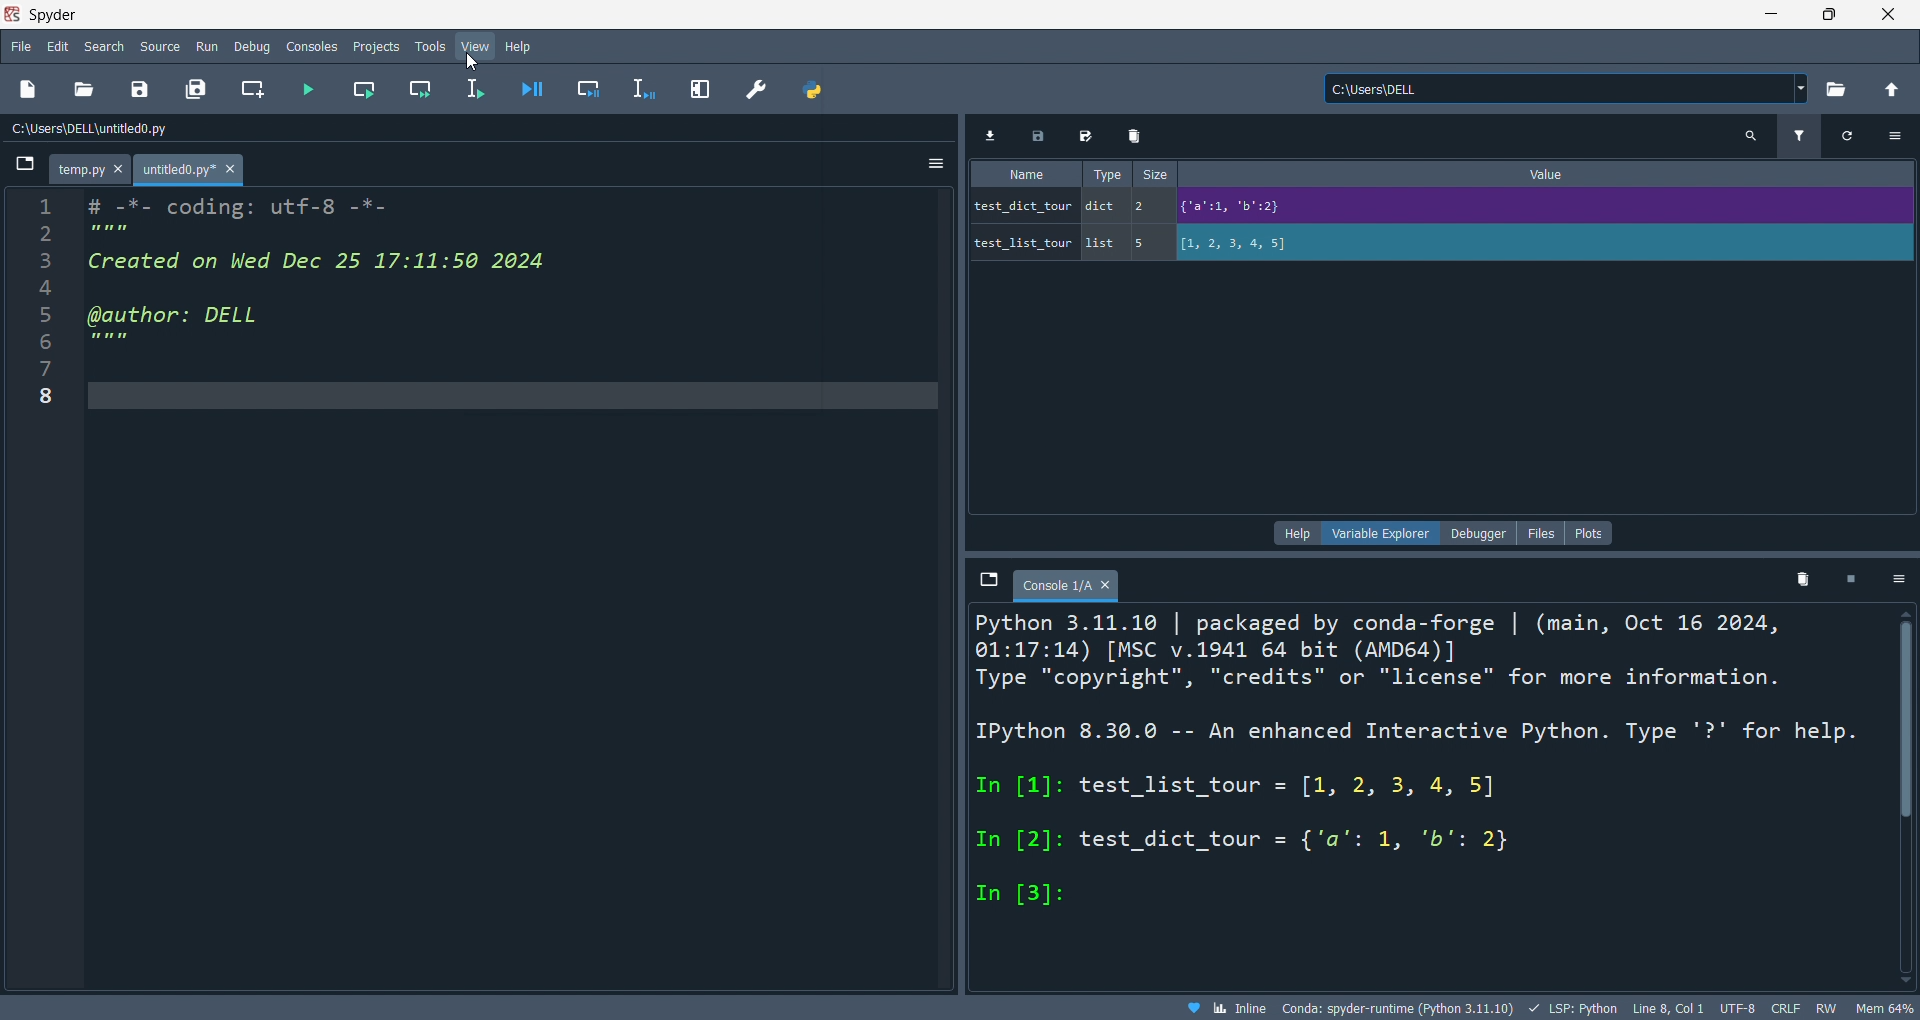  What do you see at coordinates (1835, 90) in the screenshot?
I see `open directory` at bounding box center [1835, 90].